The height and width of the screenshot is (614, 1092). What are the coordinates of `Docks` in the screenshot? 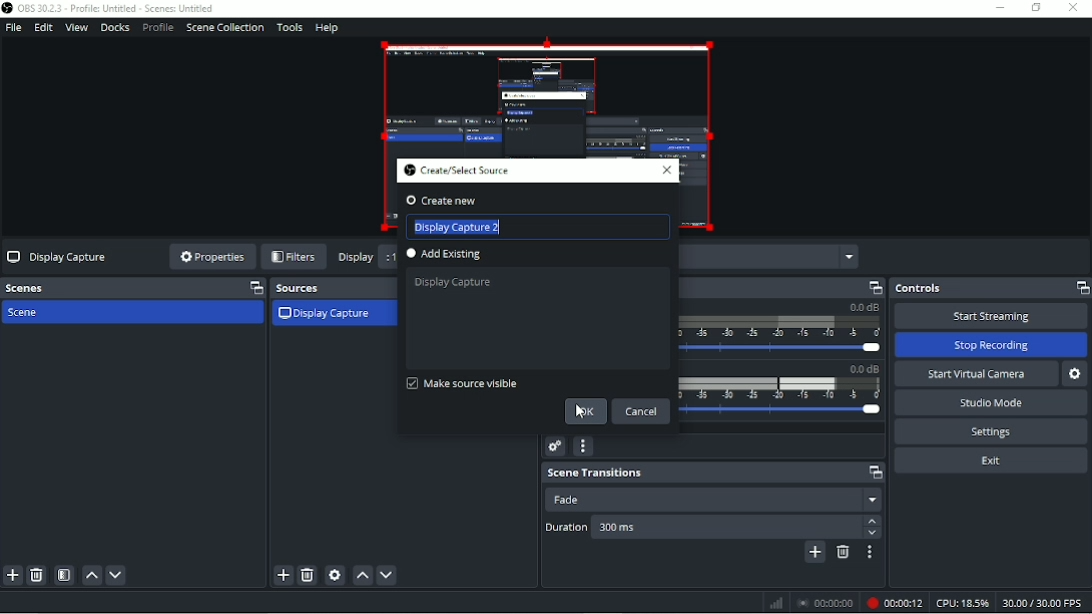 It's located at (114, 28).